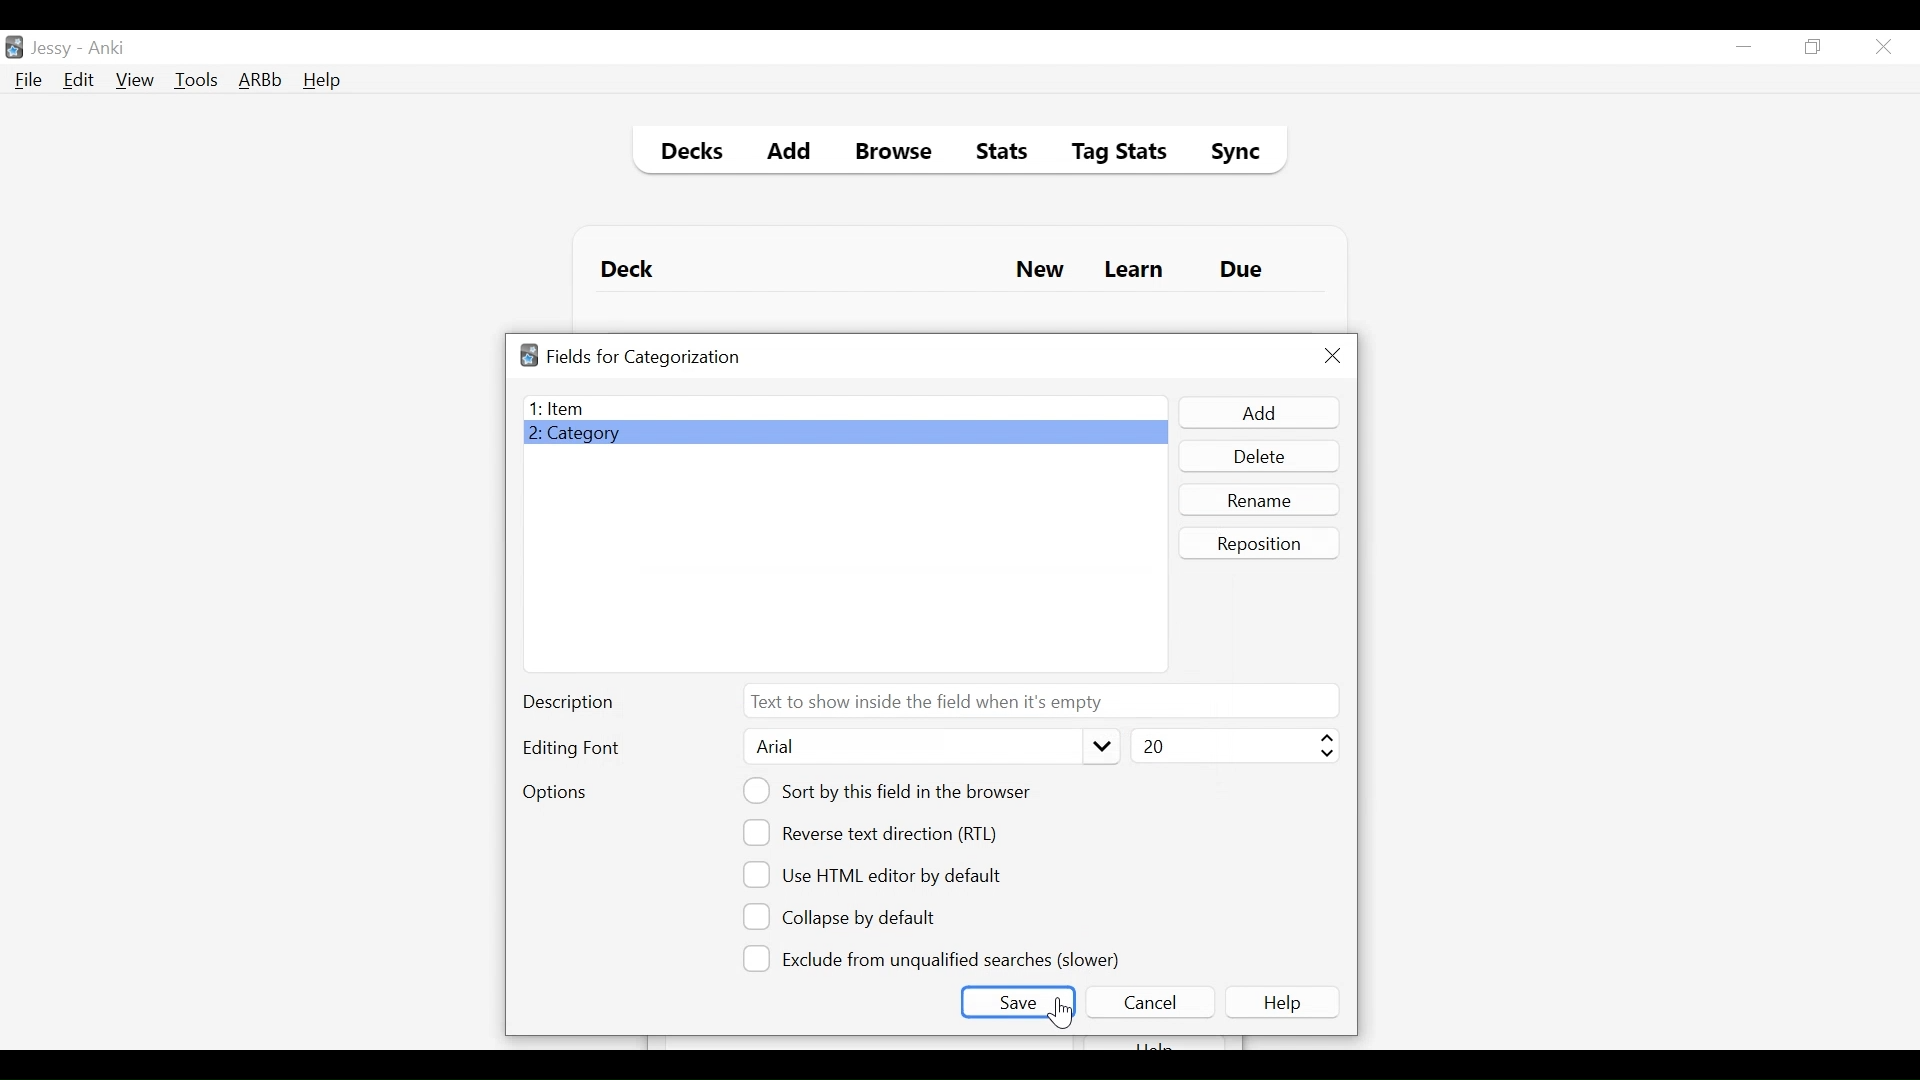 The height and width of the screenshot is (1080, 1920). I want to click on Help, so click(321, 82).